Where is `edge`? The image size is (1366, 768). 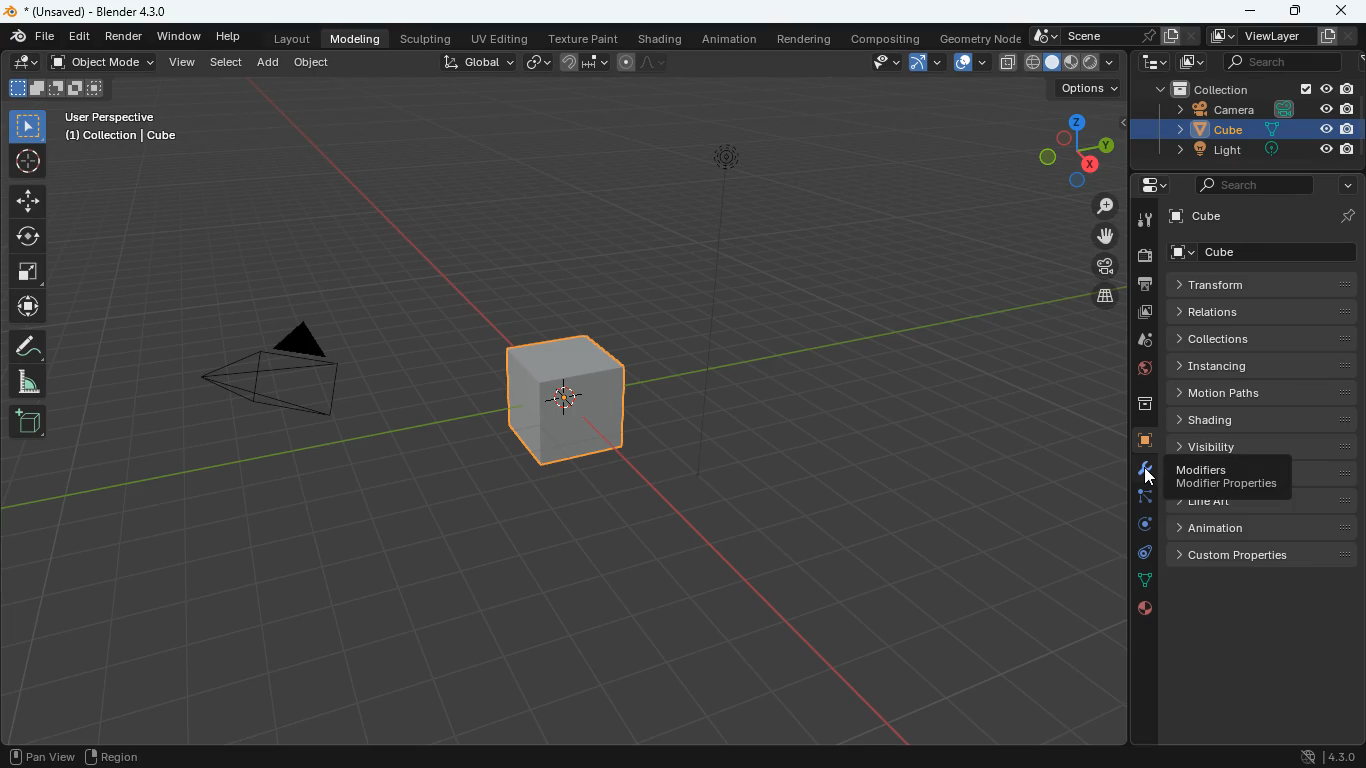 edge is located at coordinates (1137, 499).